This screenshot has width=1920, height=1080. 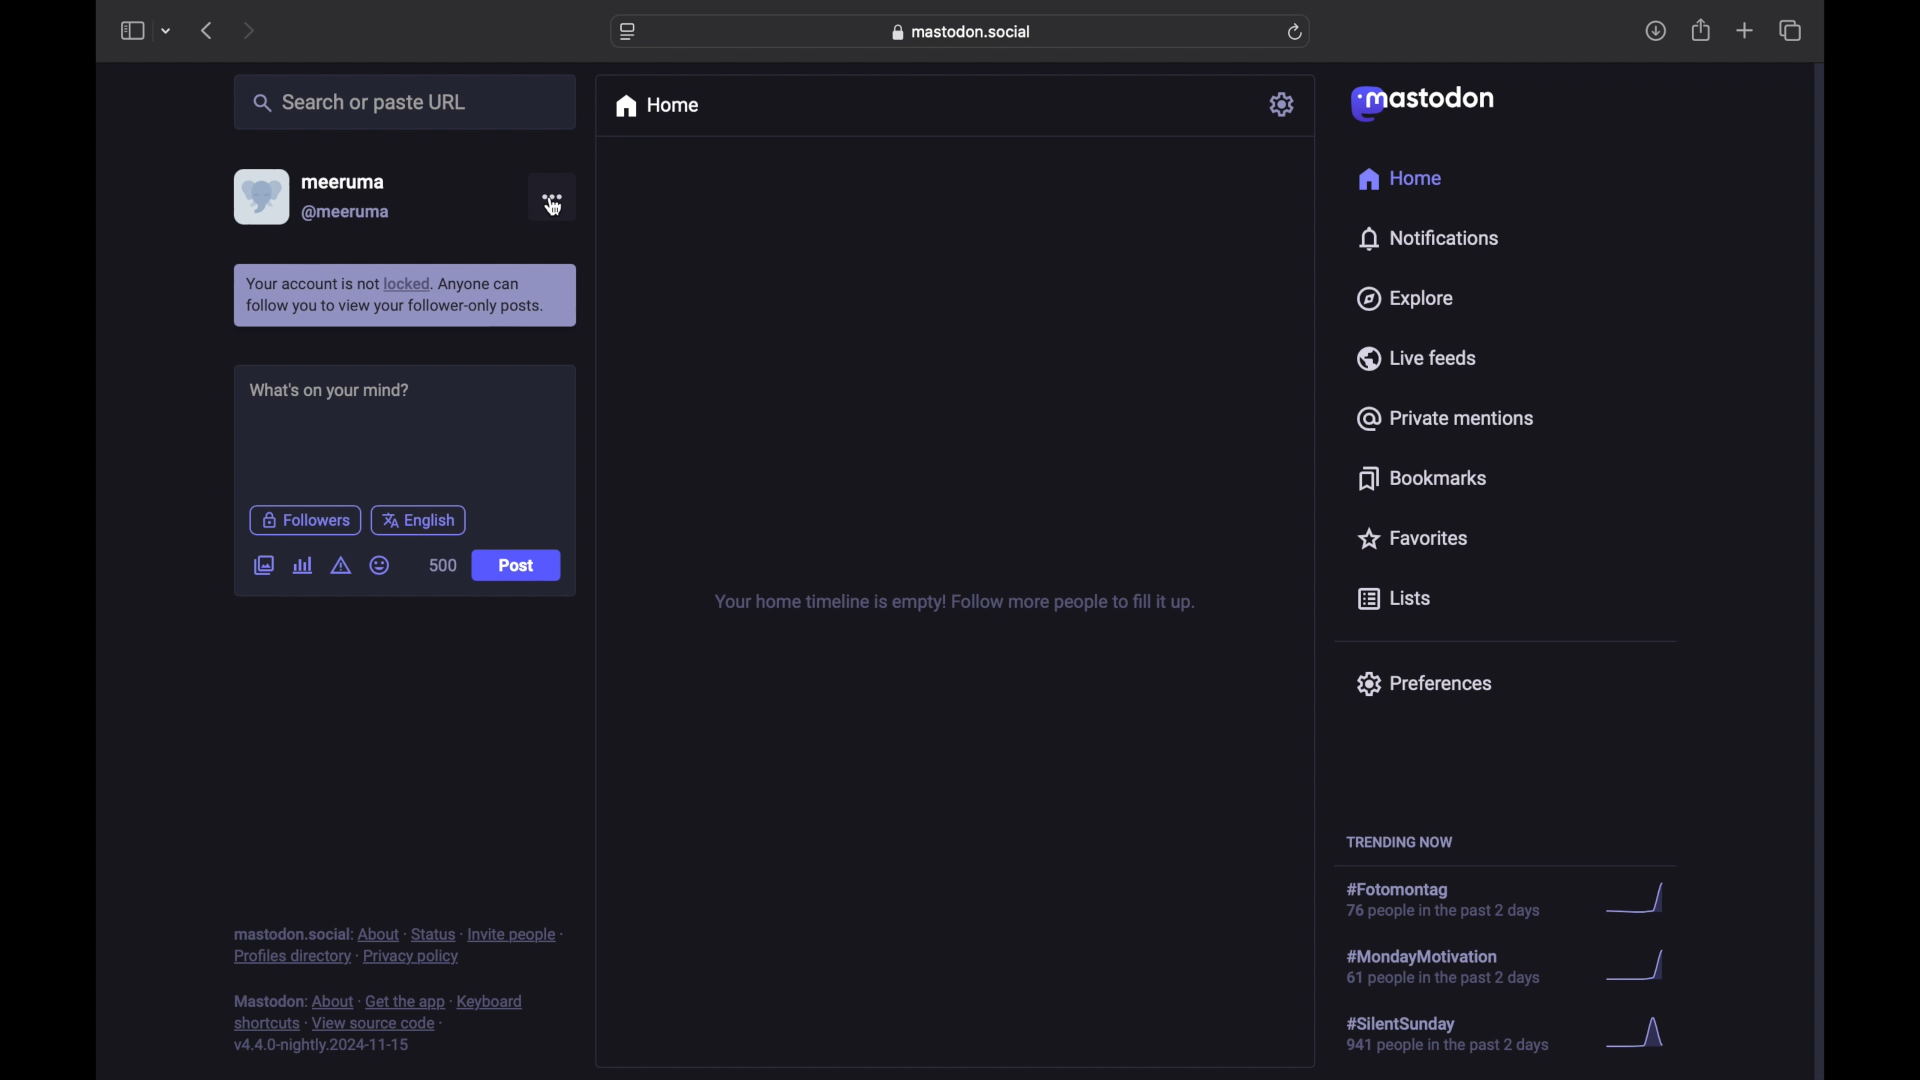 What do you see at coordinates (516, 565) in the screenshot?
I see `post` at bounding box center [516, 565].